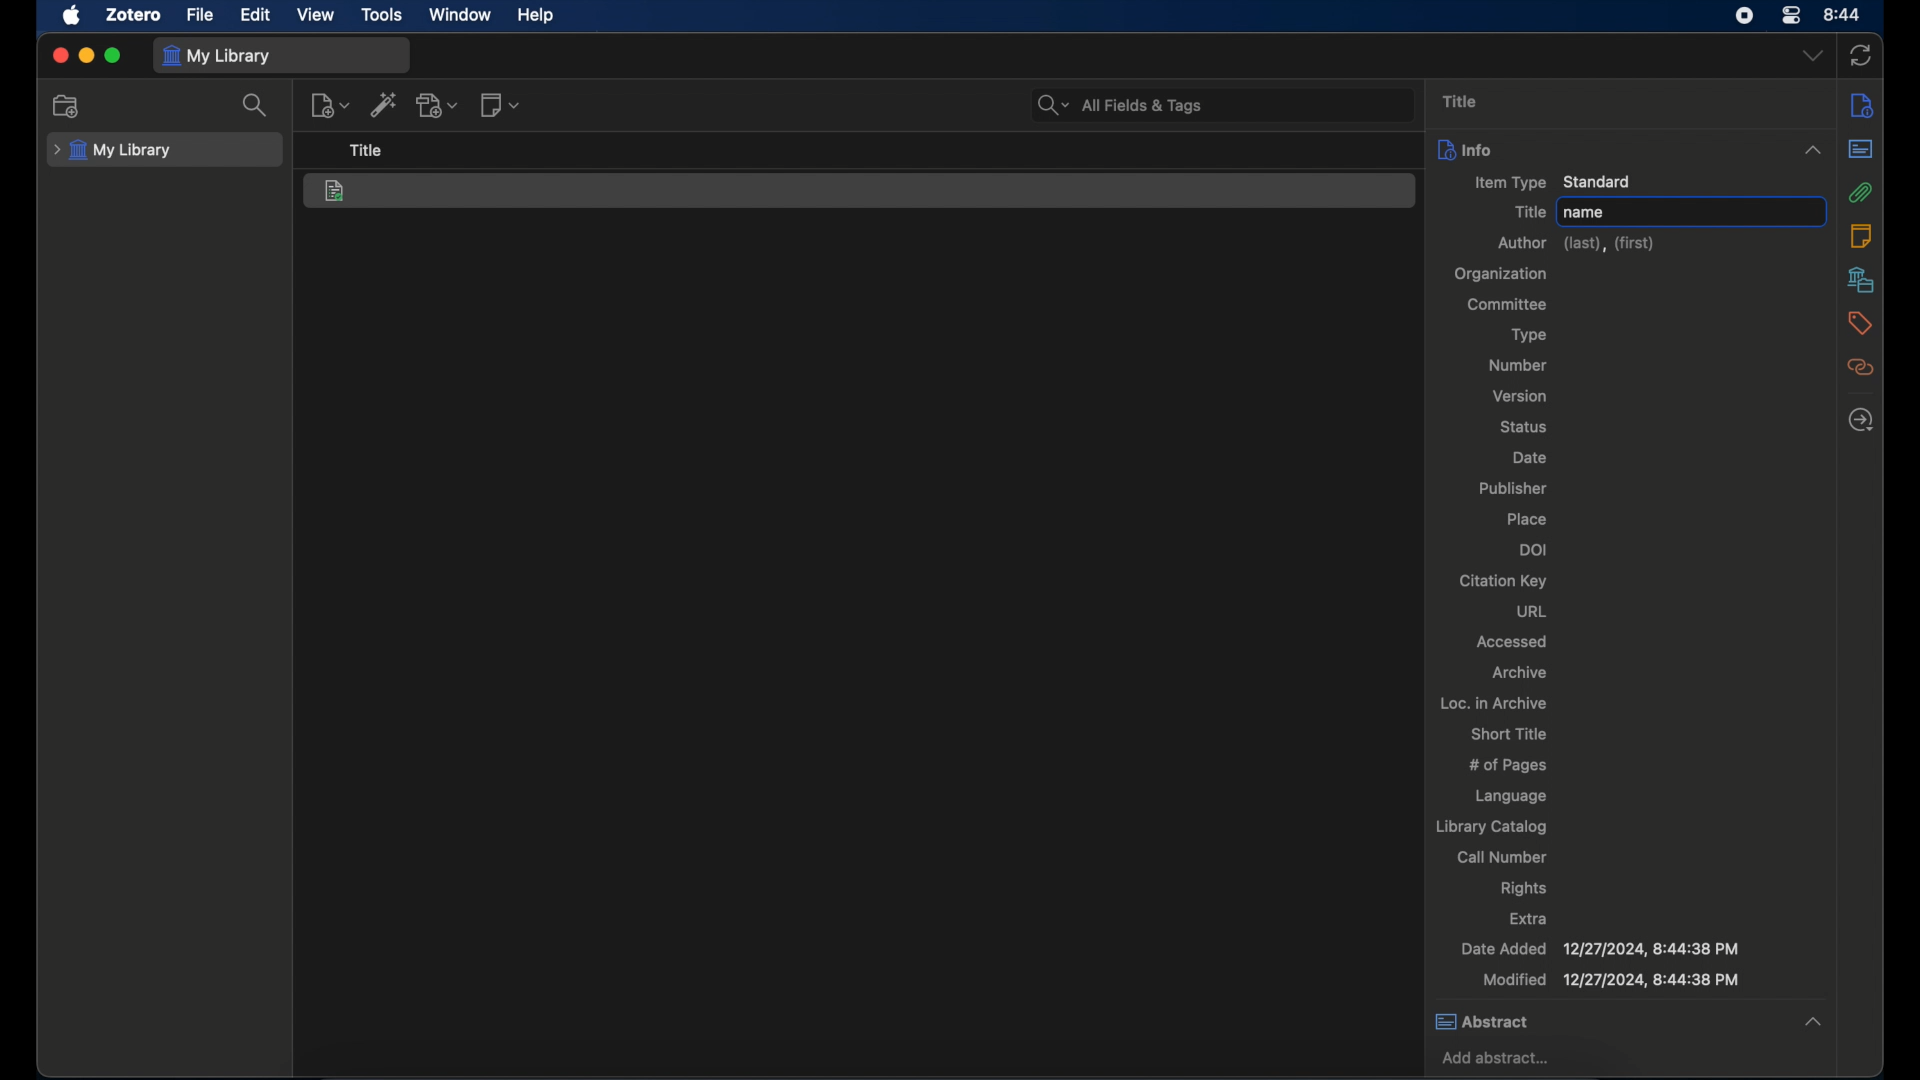 The width and height of the screenshot is (1920, 1080). I want to click on type, so click(1524, 334).